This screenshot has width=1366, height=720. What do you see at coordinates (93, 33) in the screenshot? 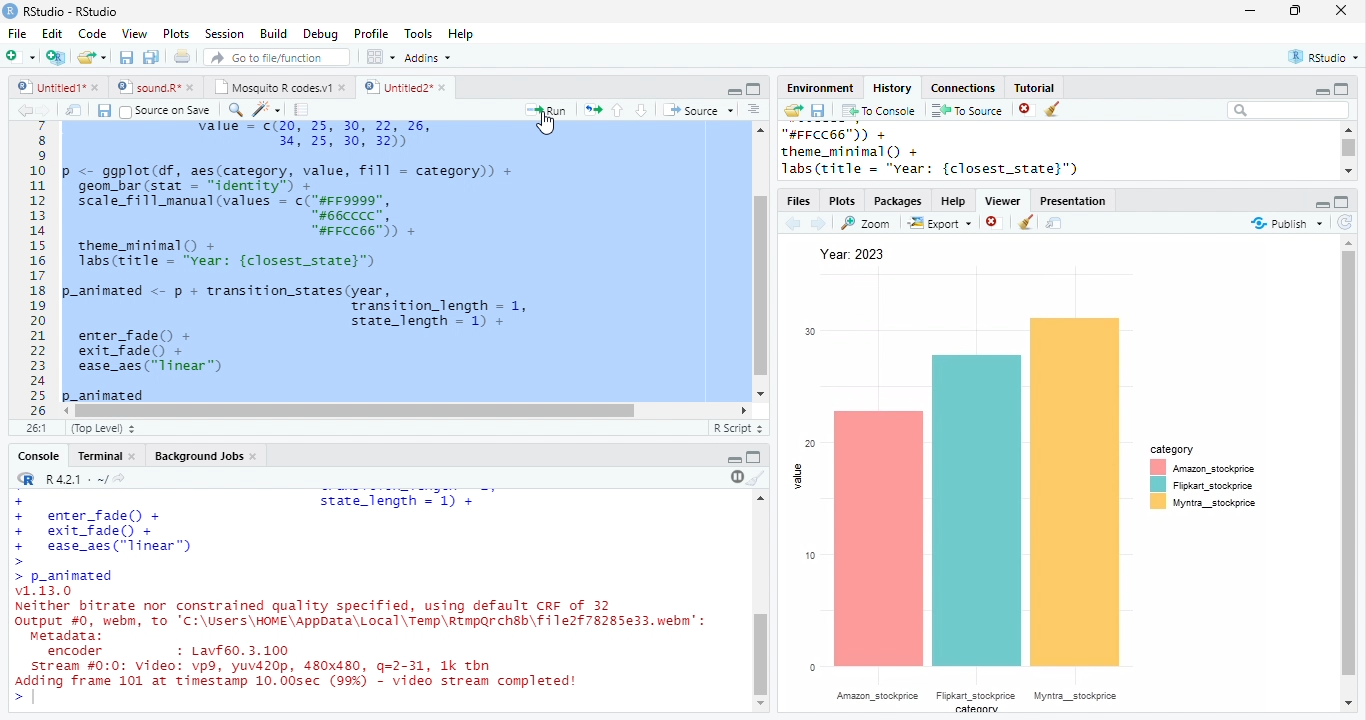
I see `Code` at bounding box center [93, 33].